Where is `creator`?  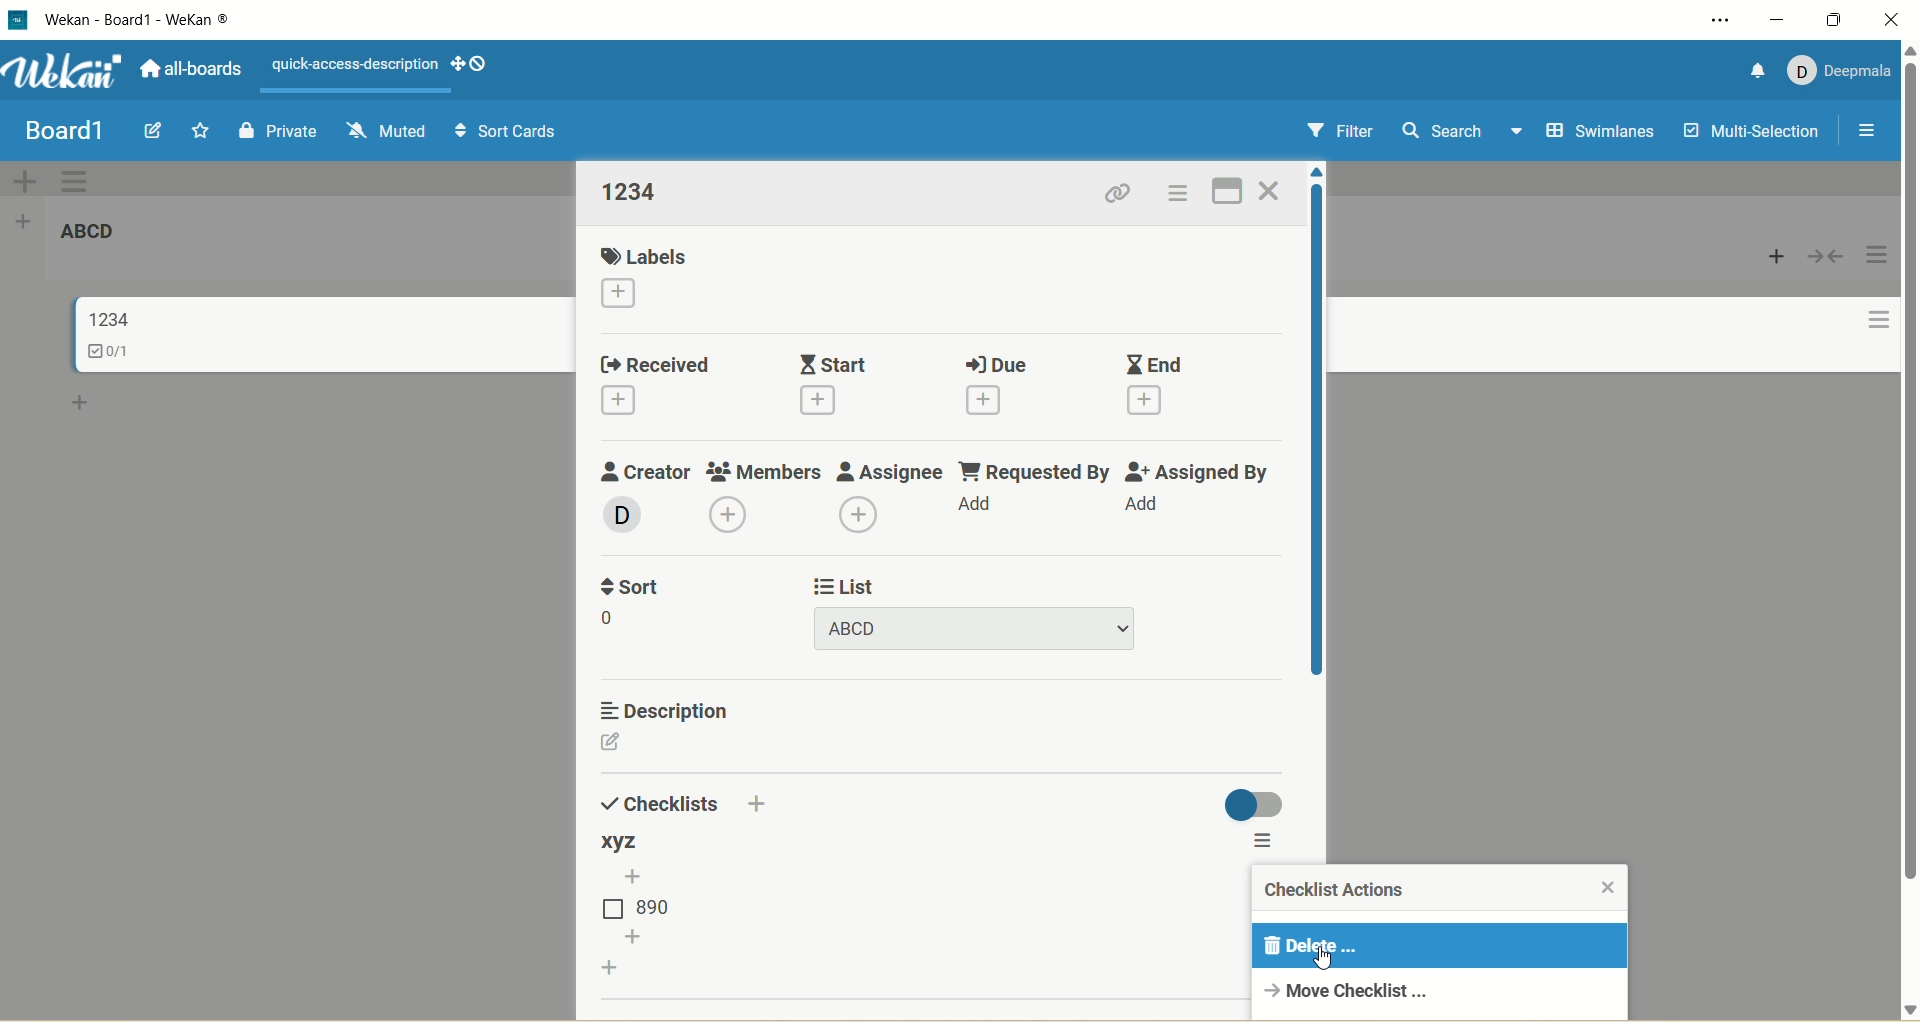 creator is located at coordinates (646, 471).